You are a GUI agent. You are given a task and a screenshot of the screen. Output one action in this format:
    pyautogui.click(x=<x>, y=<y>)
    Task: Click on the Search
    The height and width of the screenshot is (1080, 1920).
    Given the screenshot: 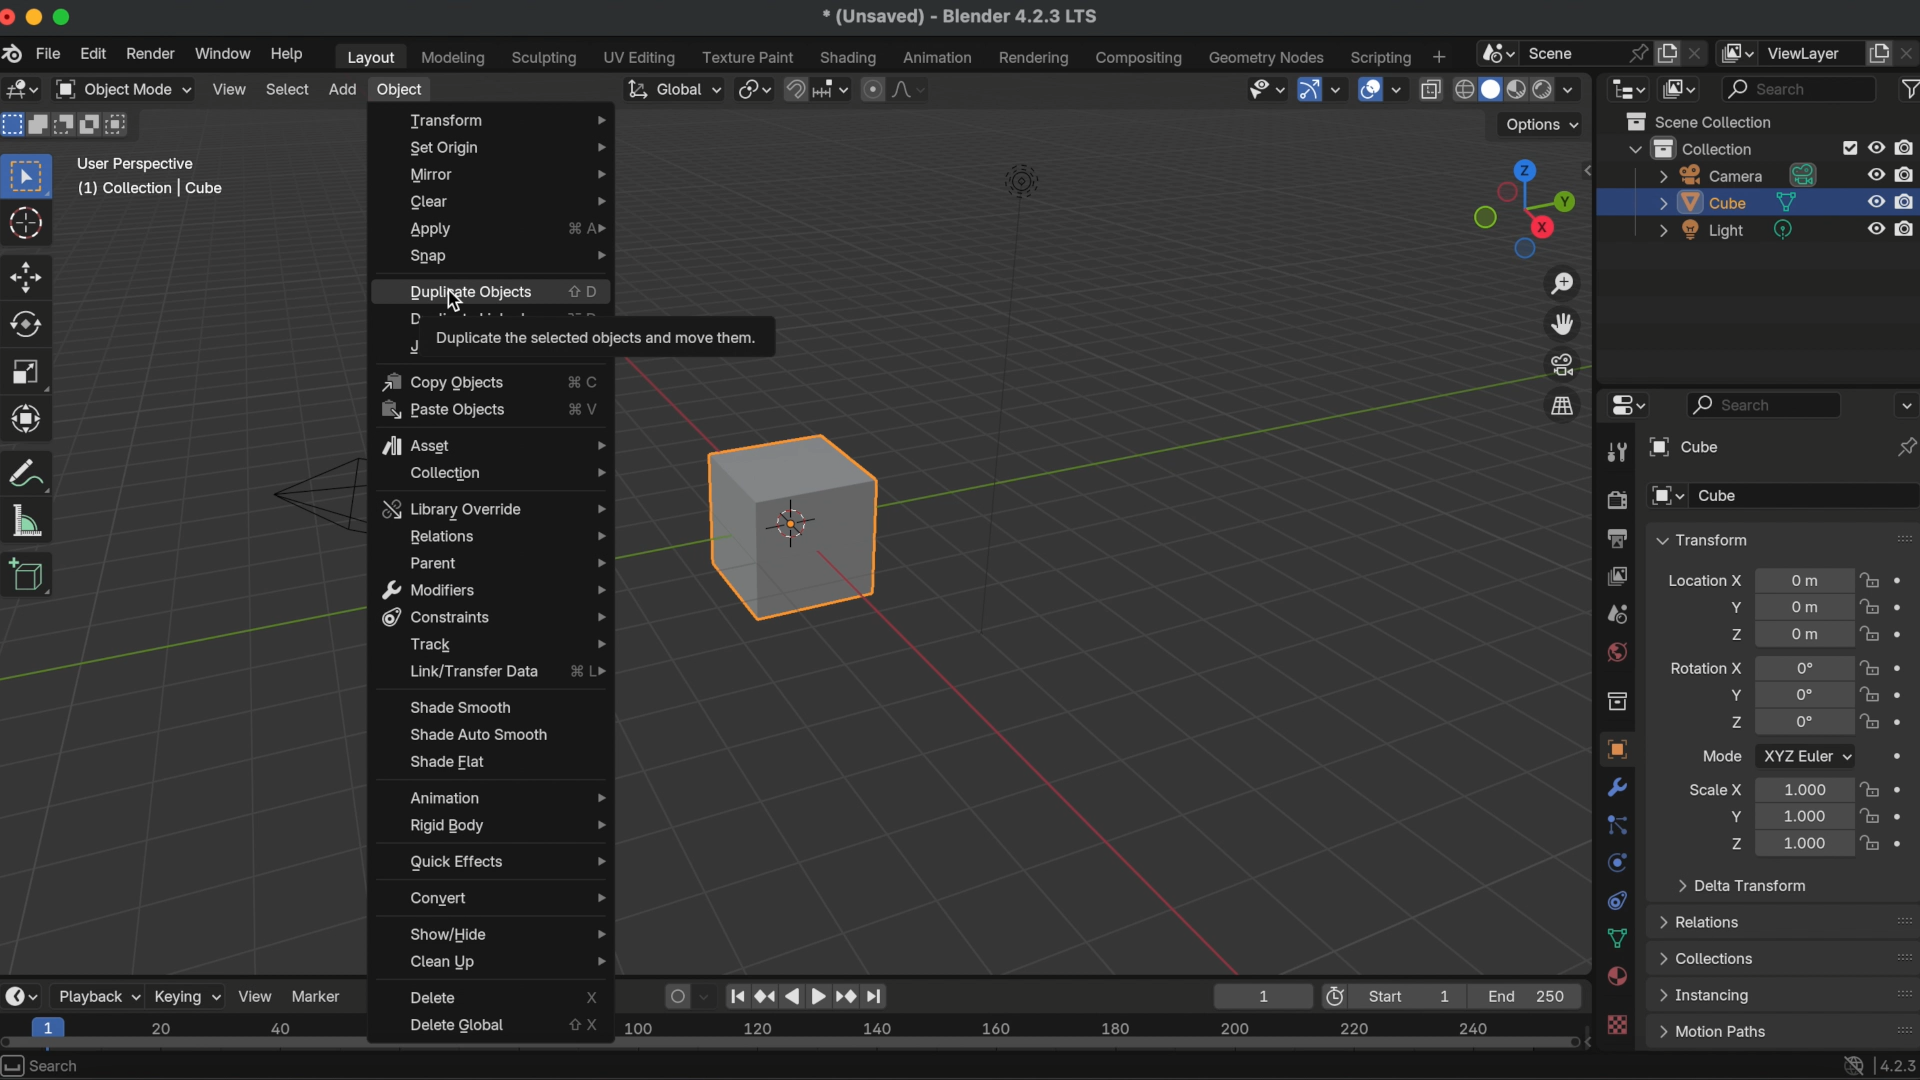 What is the action you would take?
    pyautogui.click(x=46, y=1065)
    